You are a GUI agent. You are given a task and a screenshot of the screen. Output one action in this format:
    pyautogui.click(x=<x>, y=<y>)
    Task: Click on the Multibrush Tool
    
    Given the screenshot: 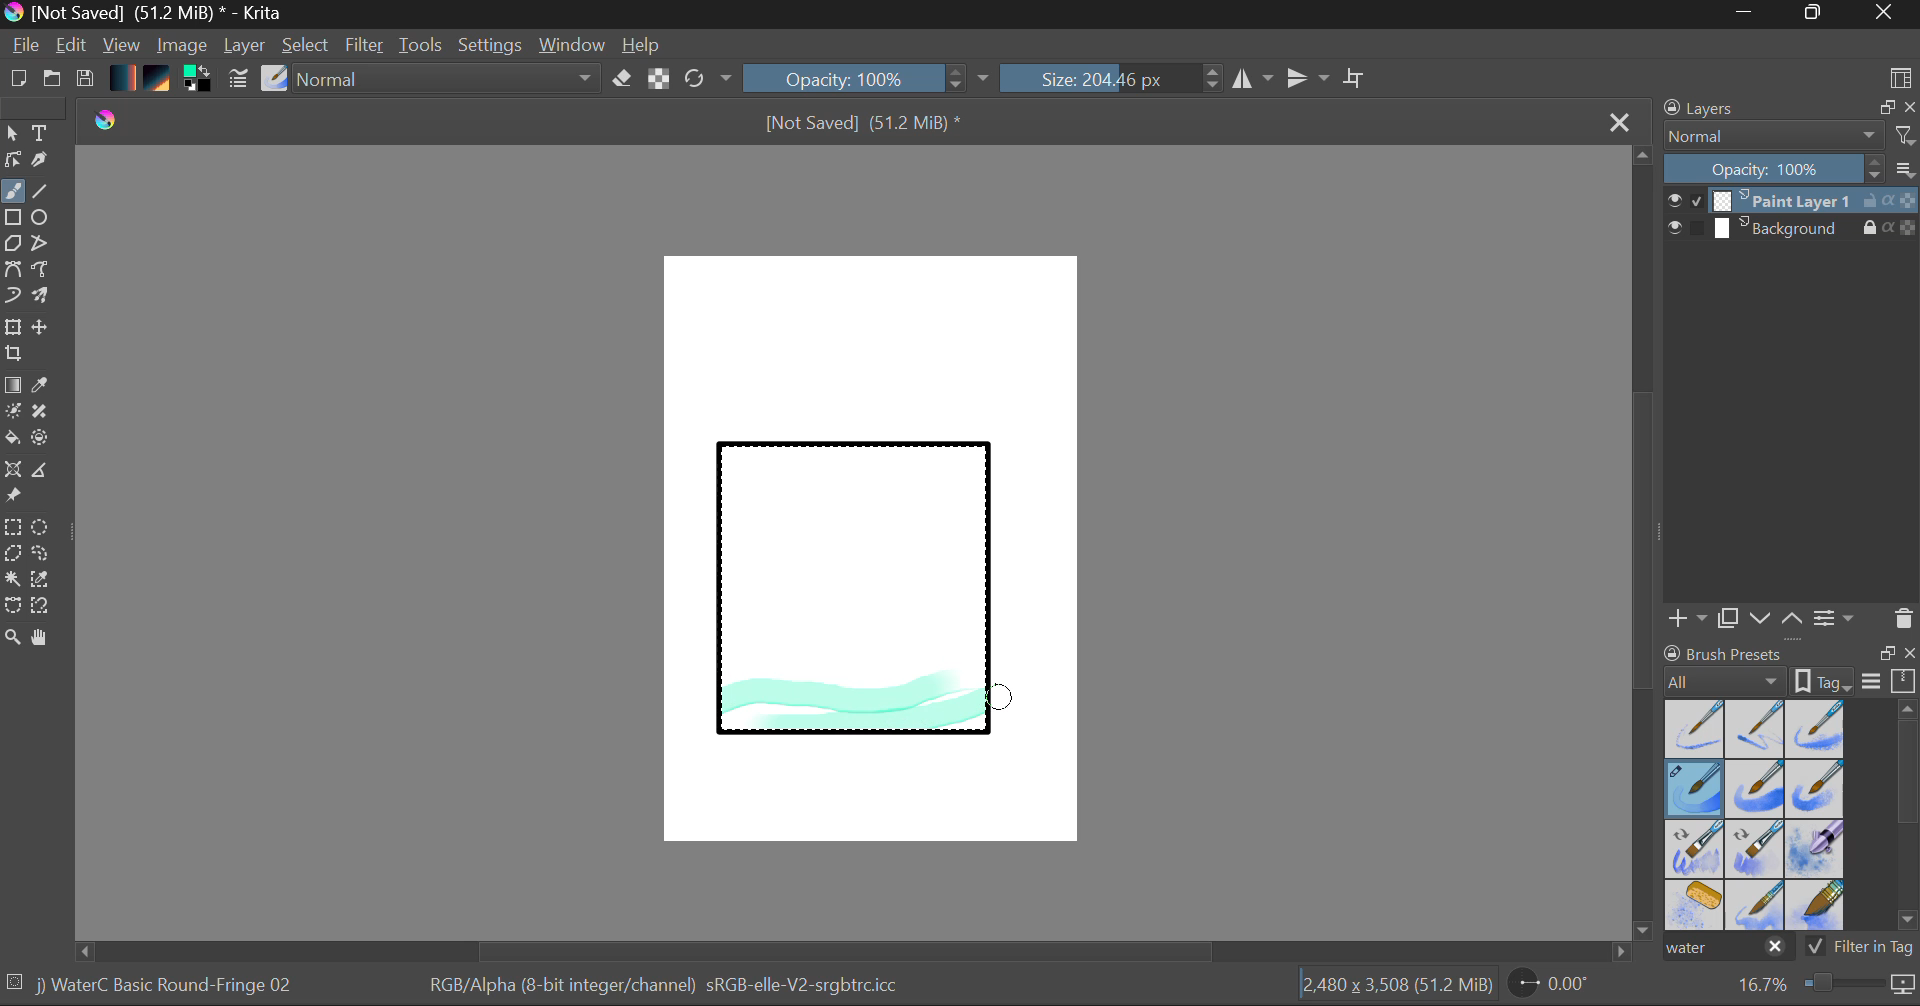 What is the action you would take?
    pyautogui.click(x=42, y=298)
    